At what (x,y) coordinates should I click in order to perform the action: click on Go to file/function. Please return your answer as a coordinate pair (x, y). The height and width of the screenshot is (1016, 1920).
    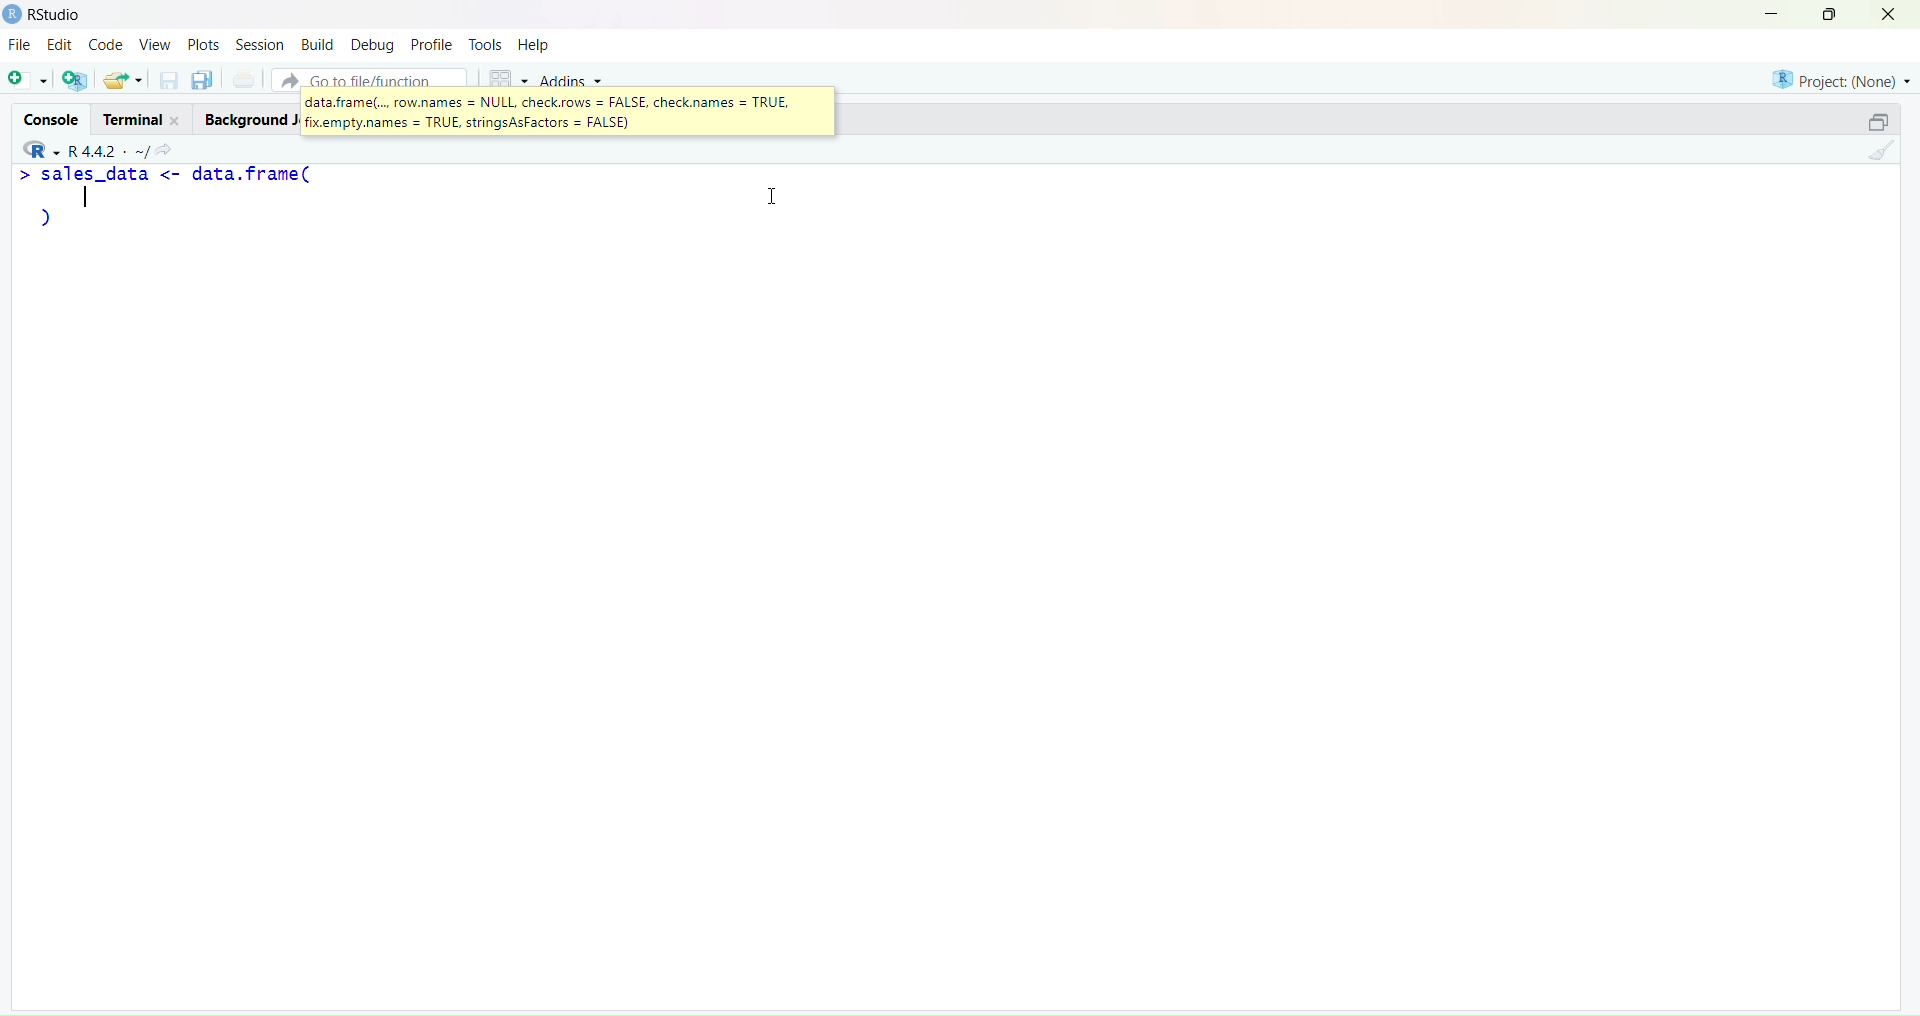
    Looking at the image, I should click on (368, 77).